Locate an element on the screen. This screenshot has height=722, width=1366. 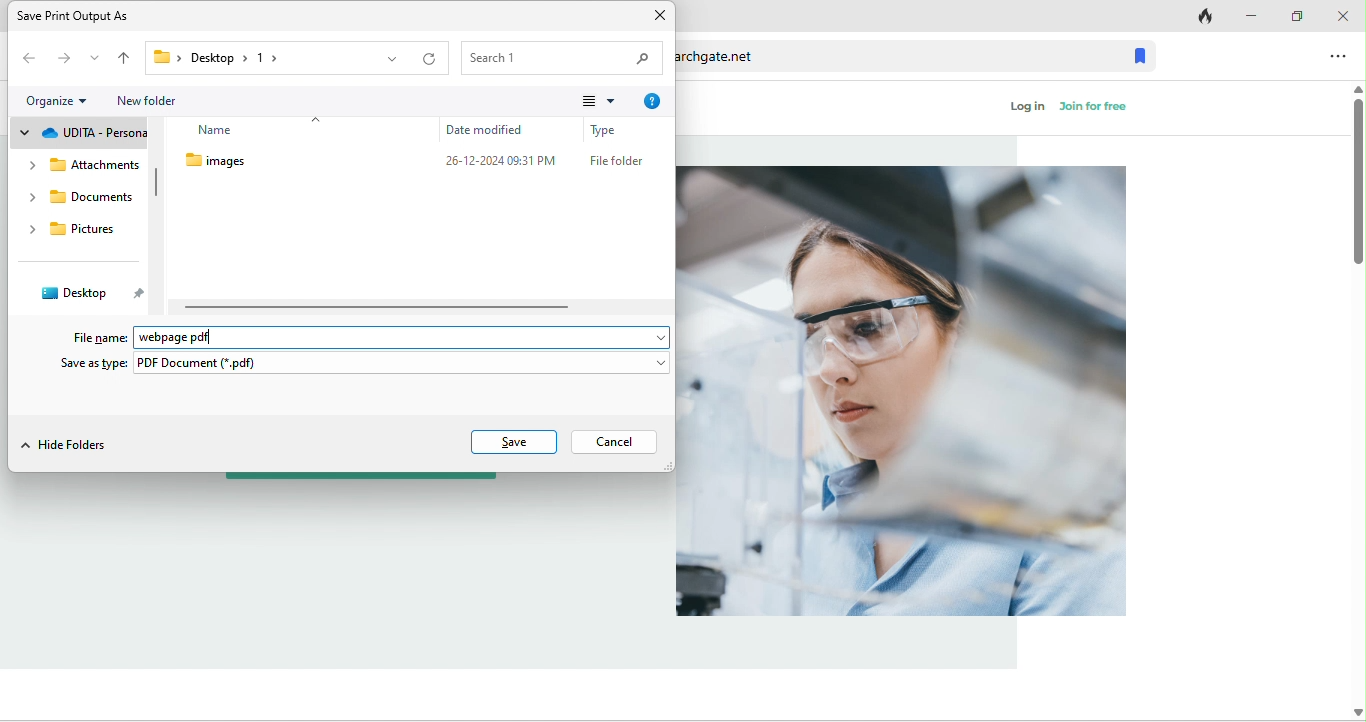
login is located at coordinates (1029, 114).